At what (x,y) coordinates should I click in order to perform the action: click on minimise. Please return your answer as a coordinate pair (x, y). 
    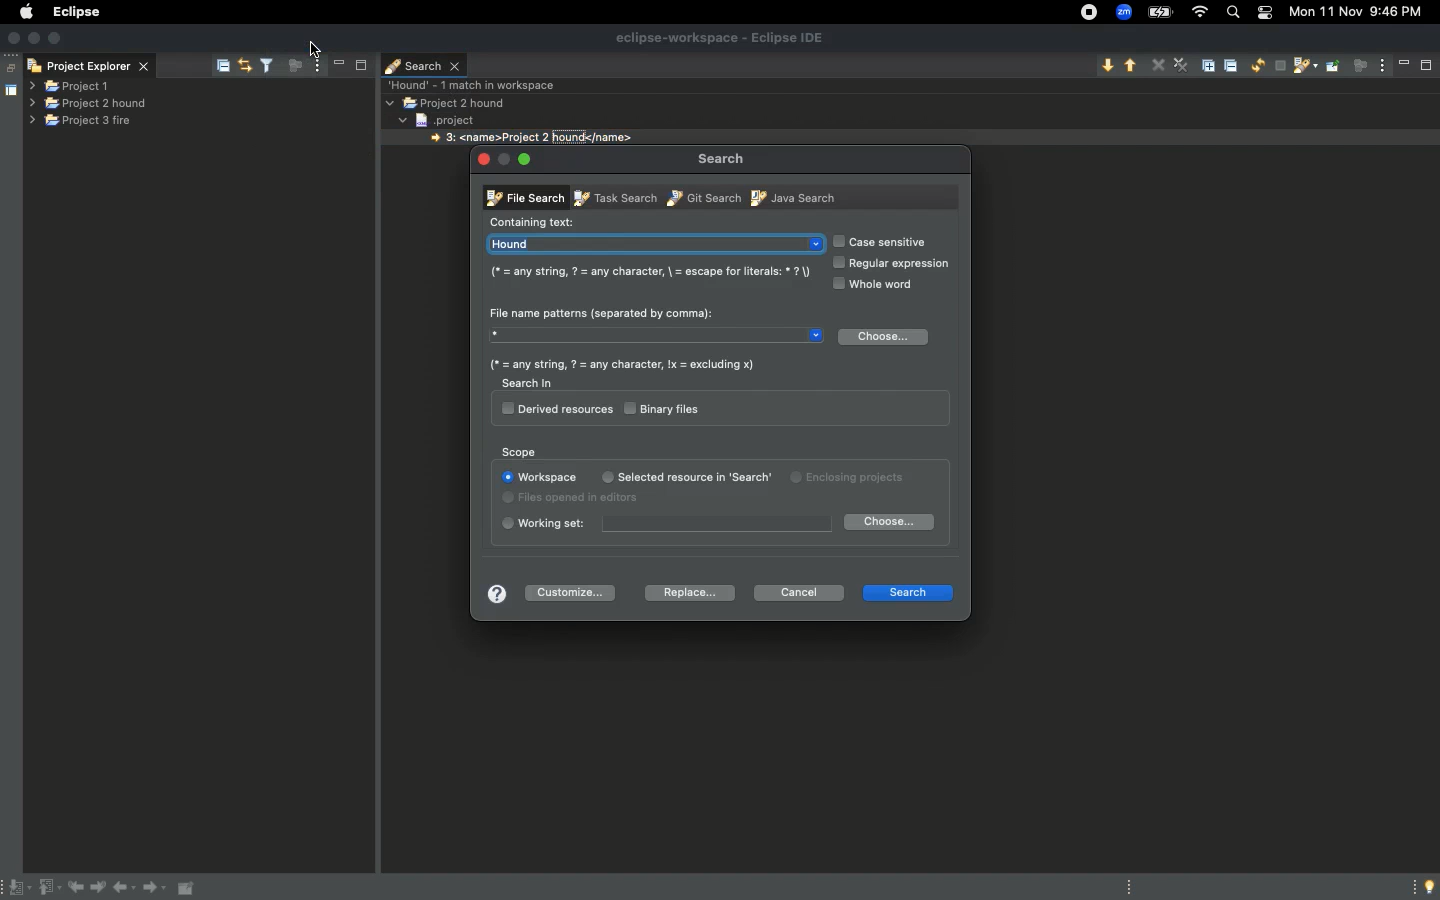
    Looking at the image, I should click on (337, 61).